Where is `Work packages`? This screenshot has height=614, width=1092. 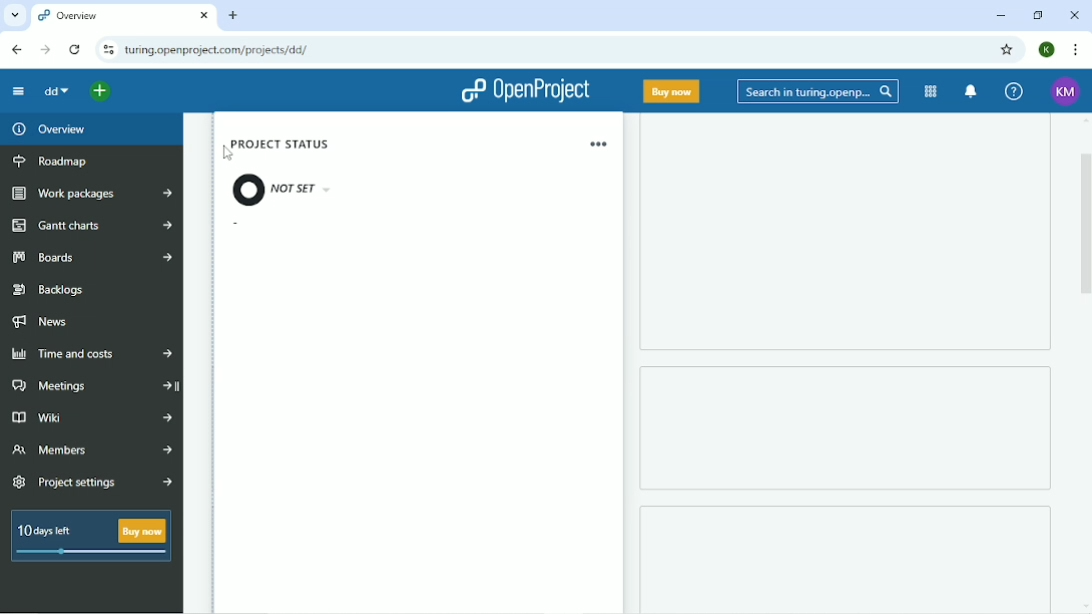
Work packages is located at coordinates (93, 193).